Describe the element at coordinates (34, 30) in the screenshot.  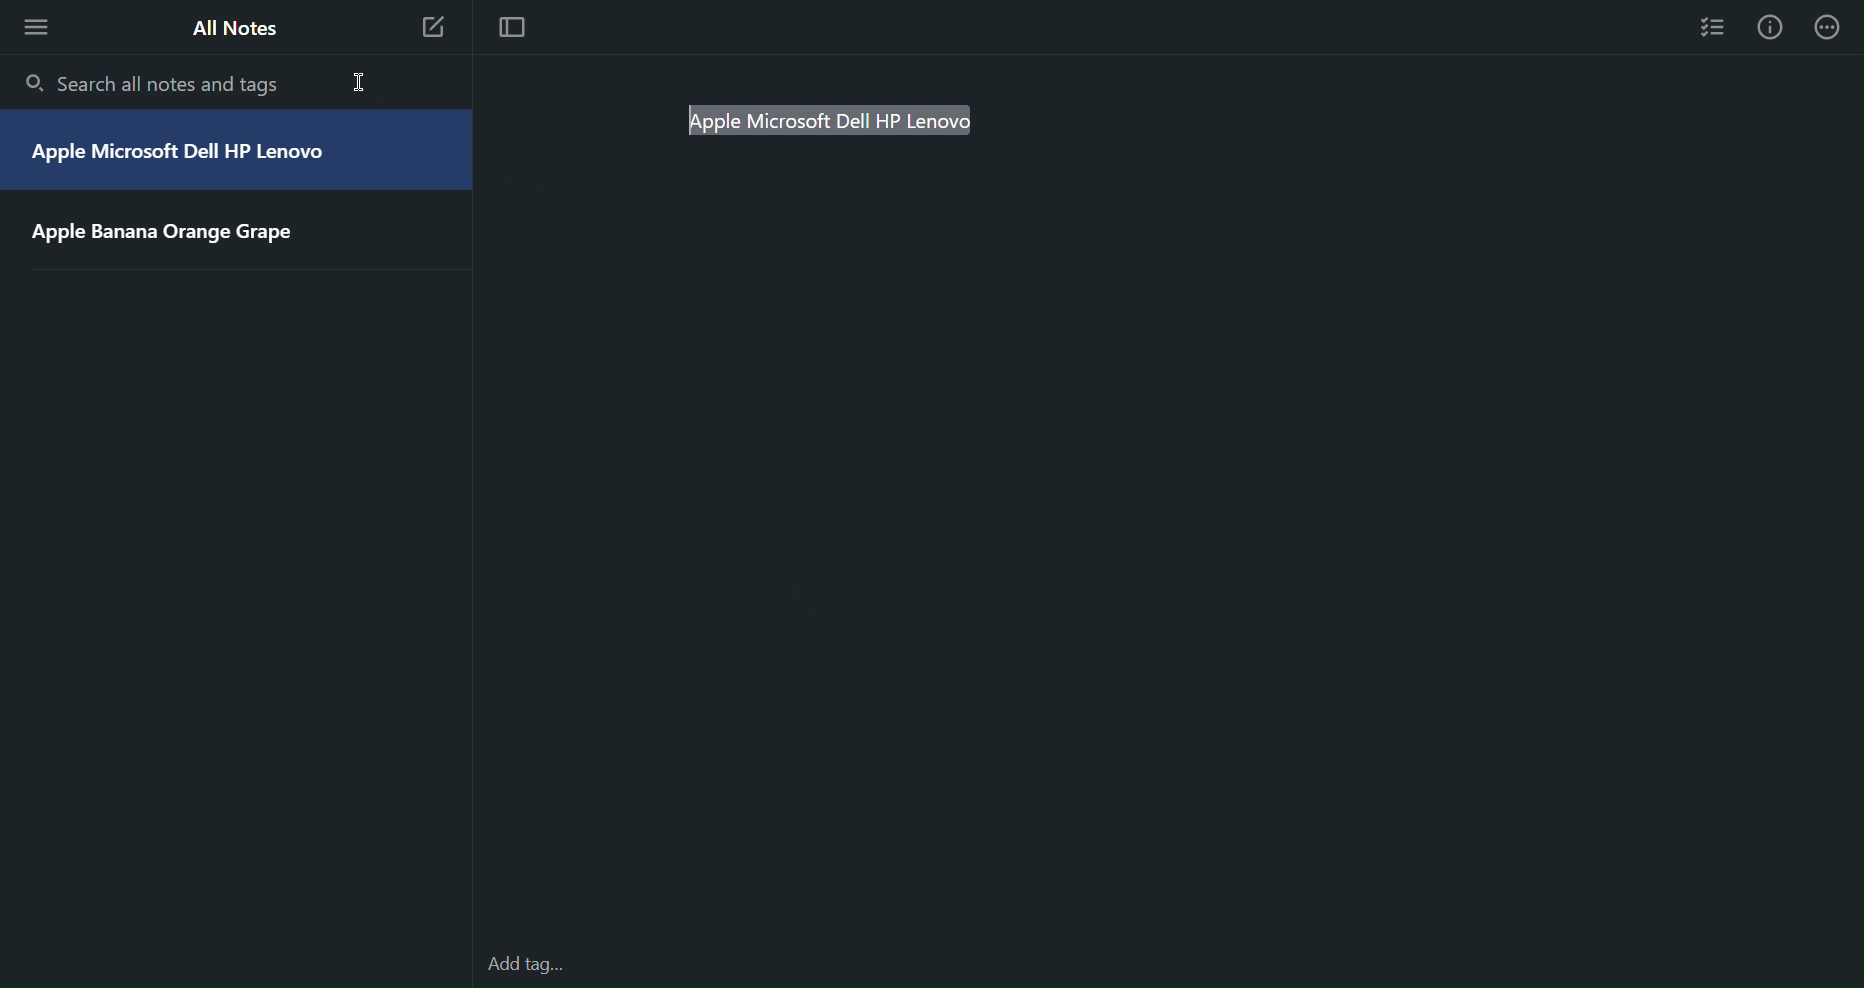
I see `More` at that location.